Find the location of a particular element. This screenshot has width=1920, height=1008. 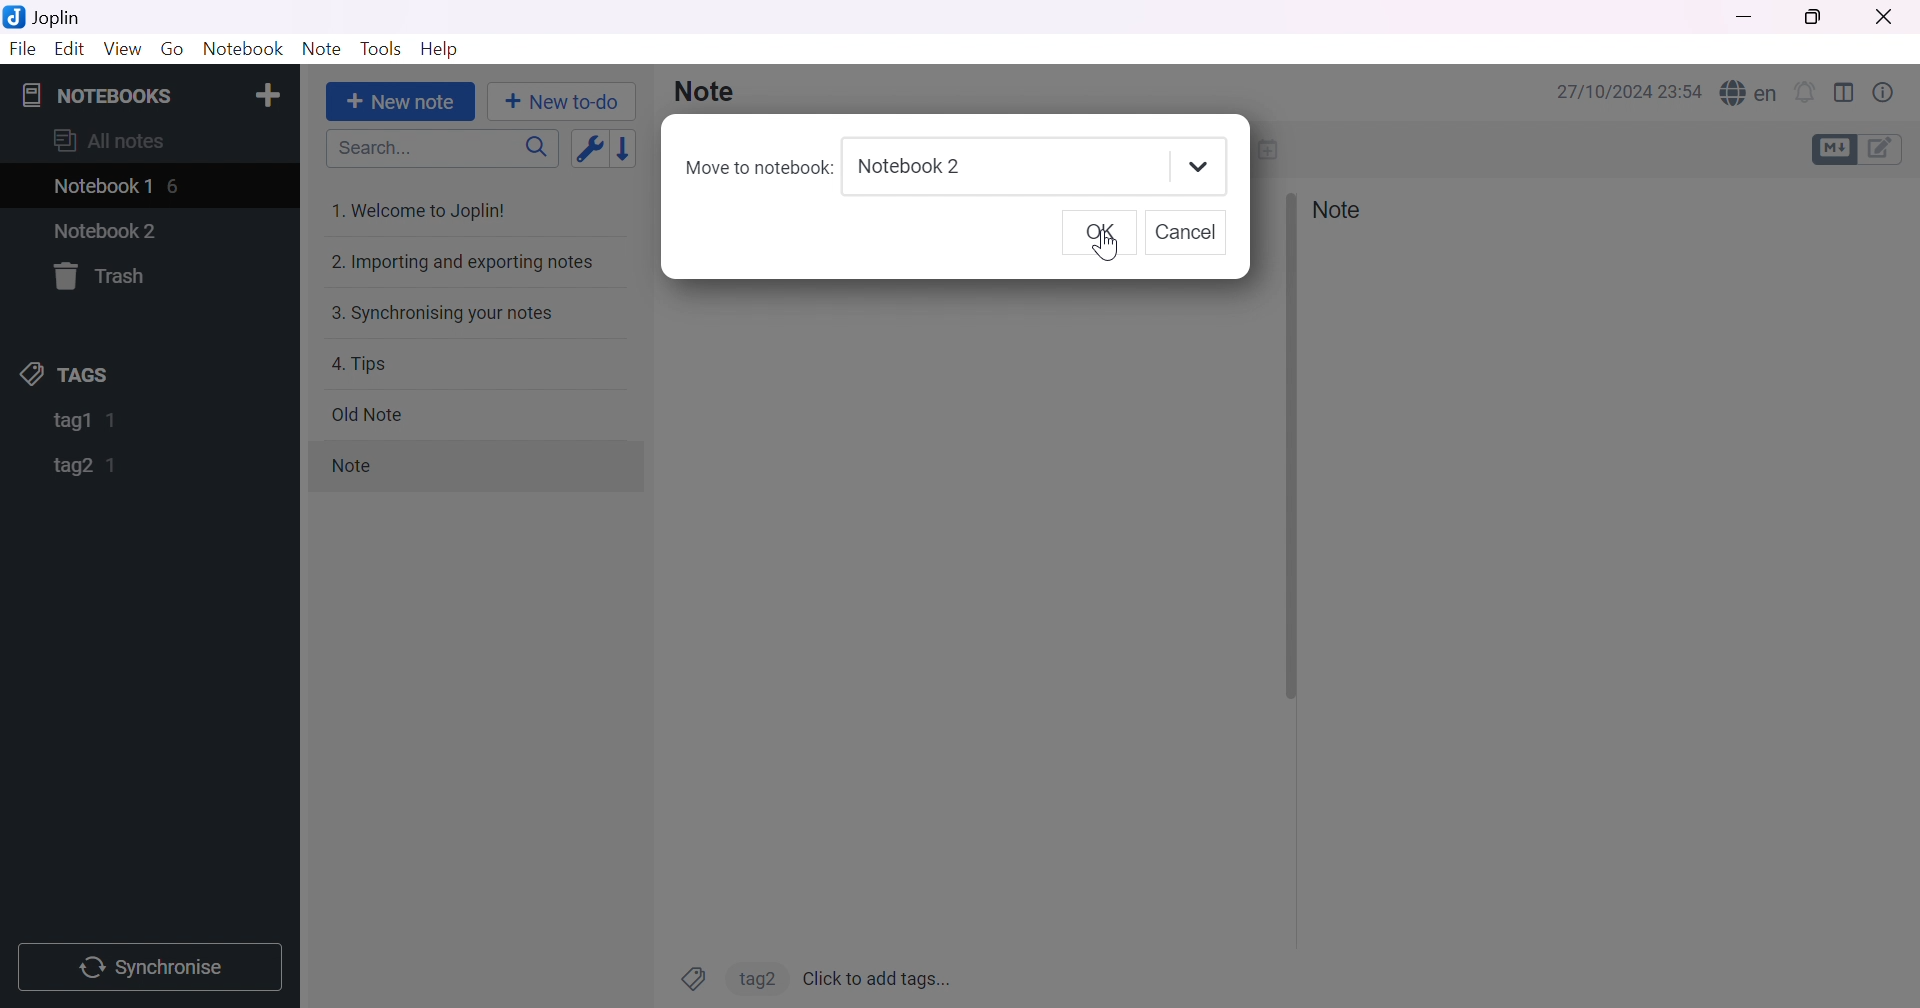

Help is located at coordinates (440, 51).